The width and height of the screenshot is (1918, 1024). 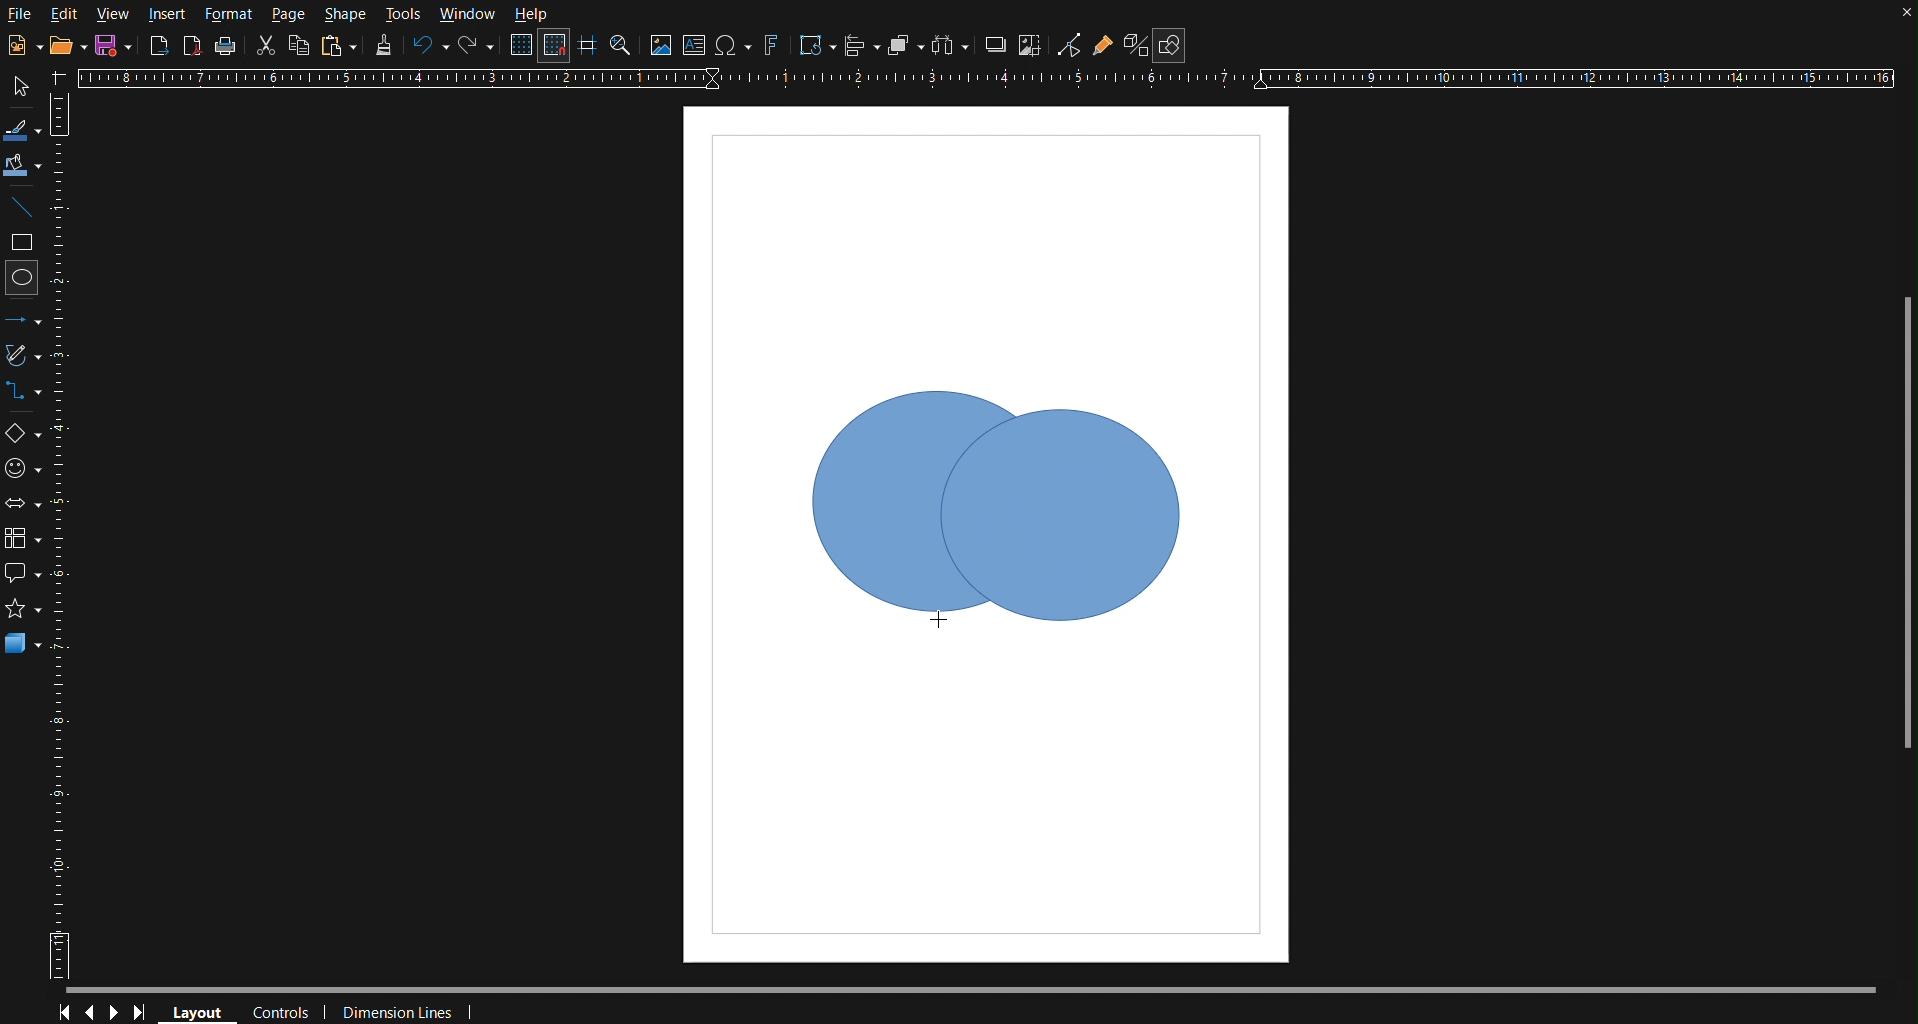 What do you see at coordinates (23, 570) in the screenshot?
I see `Callout Shapes` at bounding box center [23, 570].